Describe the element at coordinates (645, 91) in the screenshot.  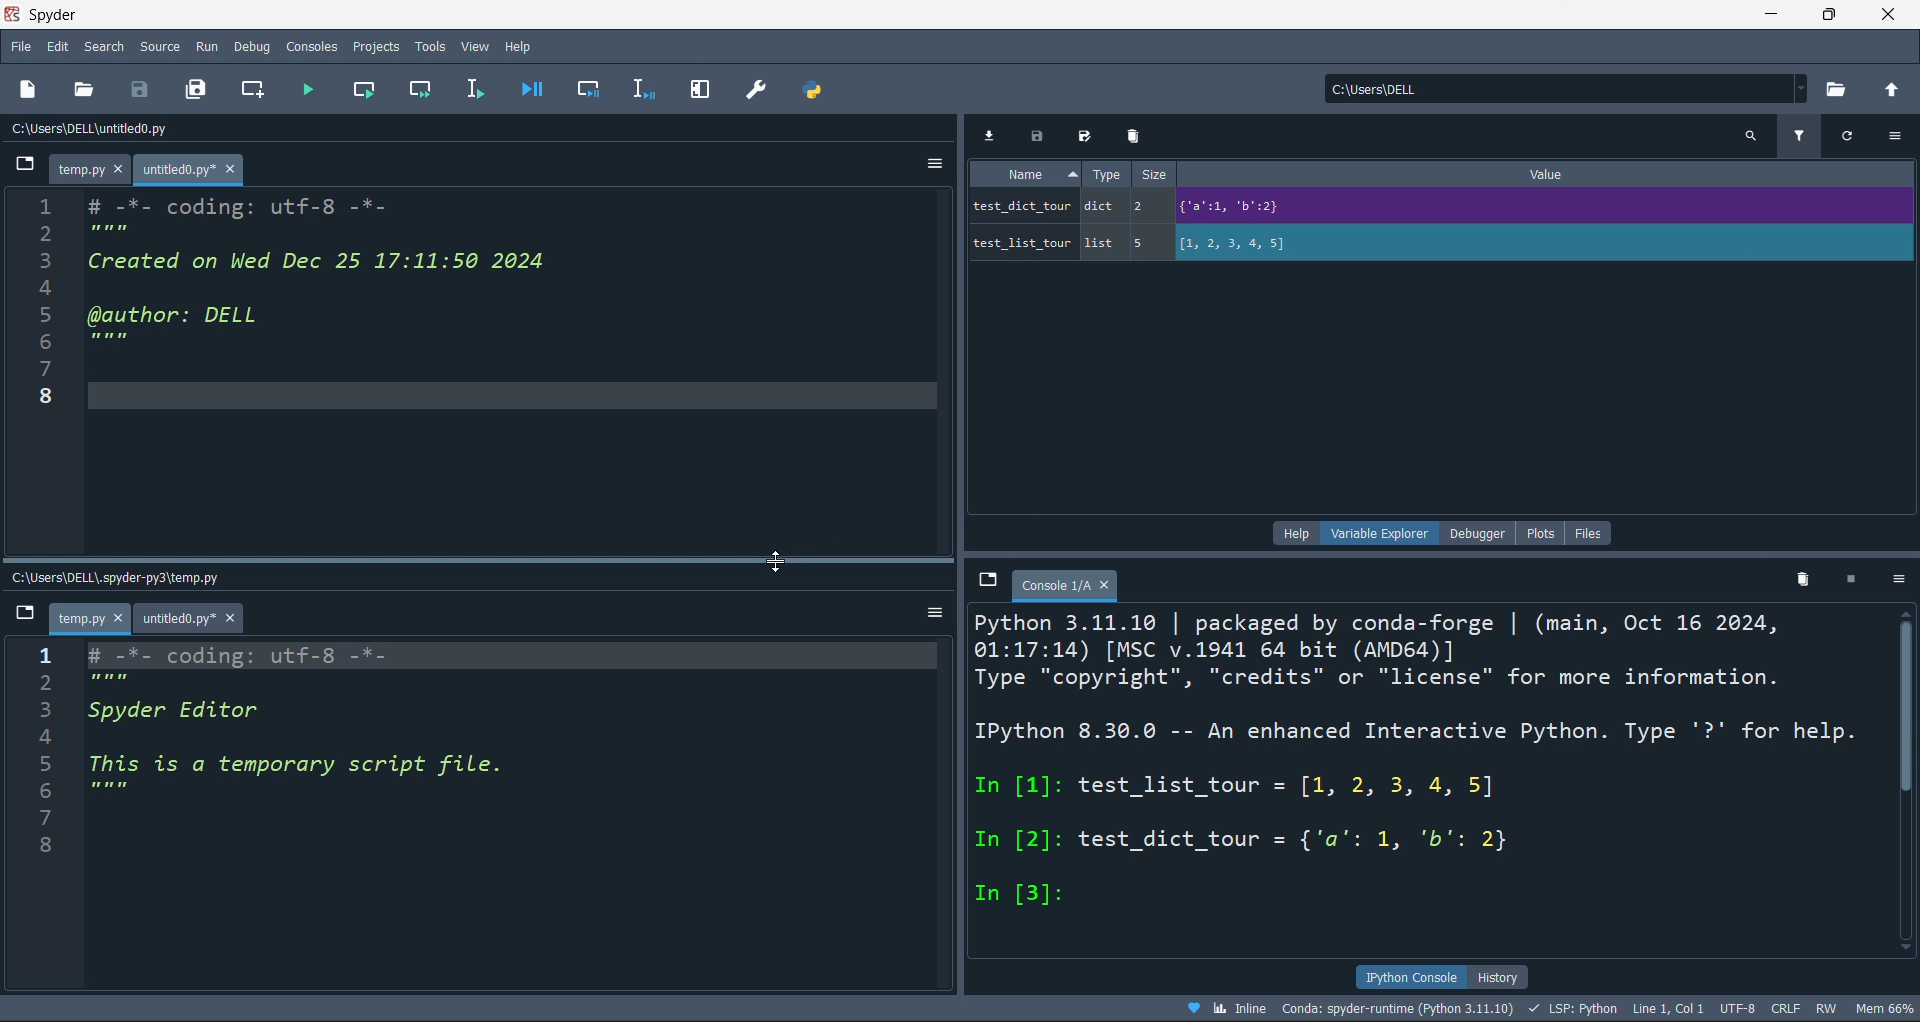
I see `debug line` at that location.